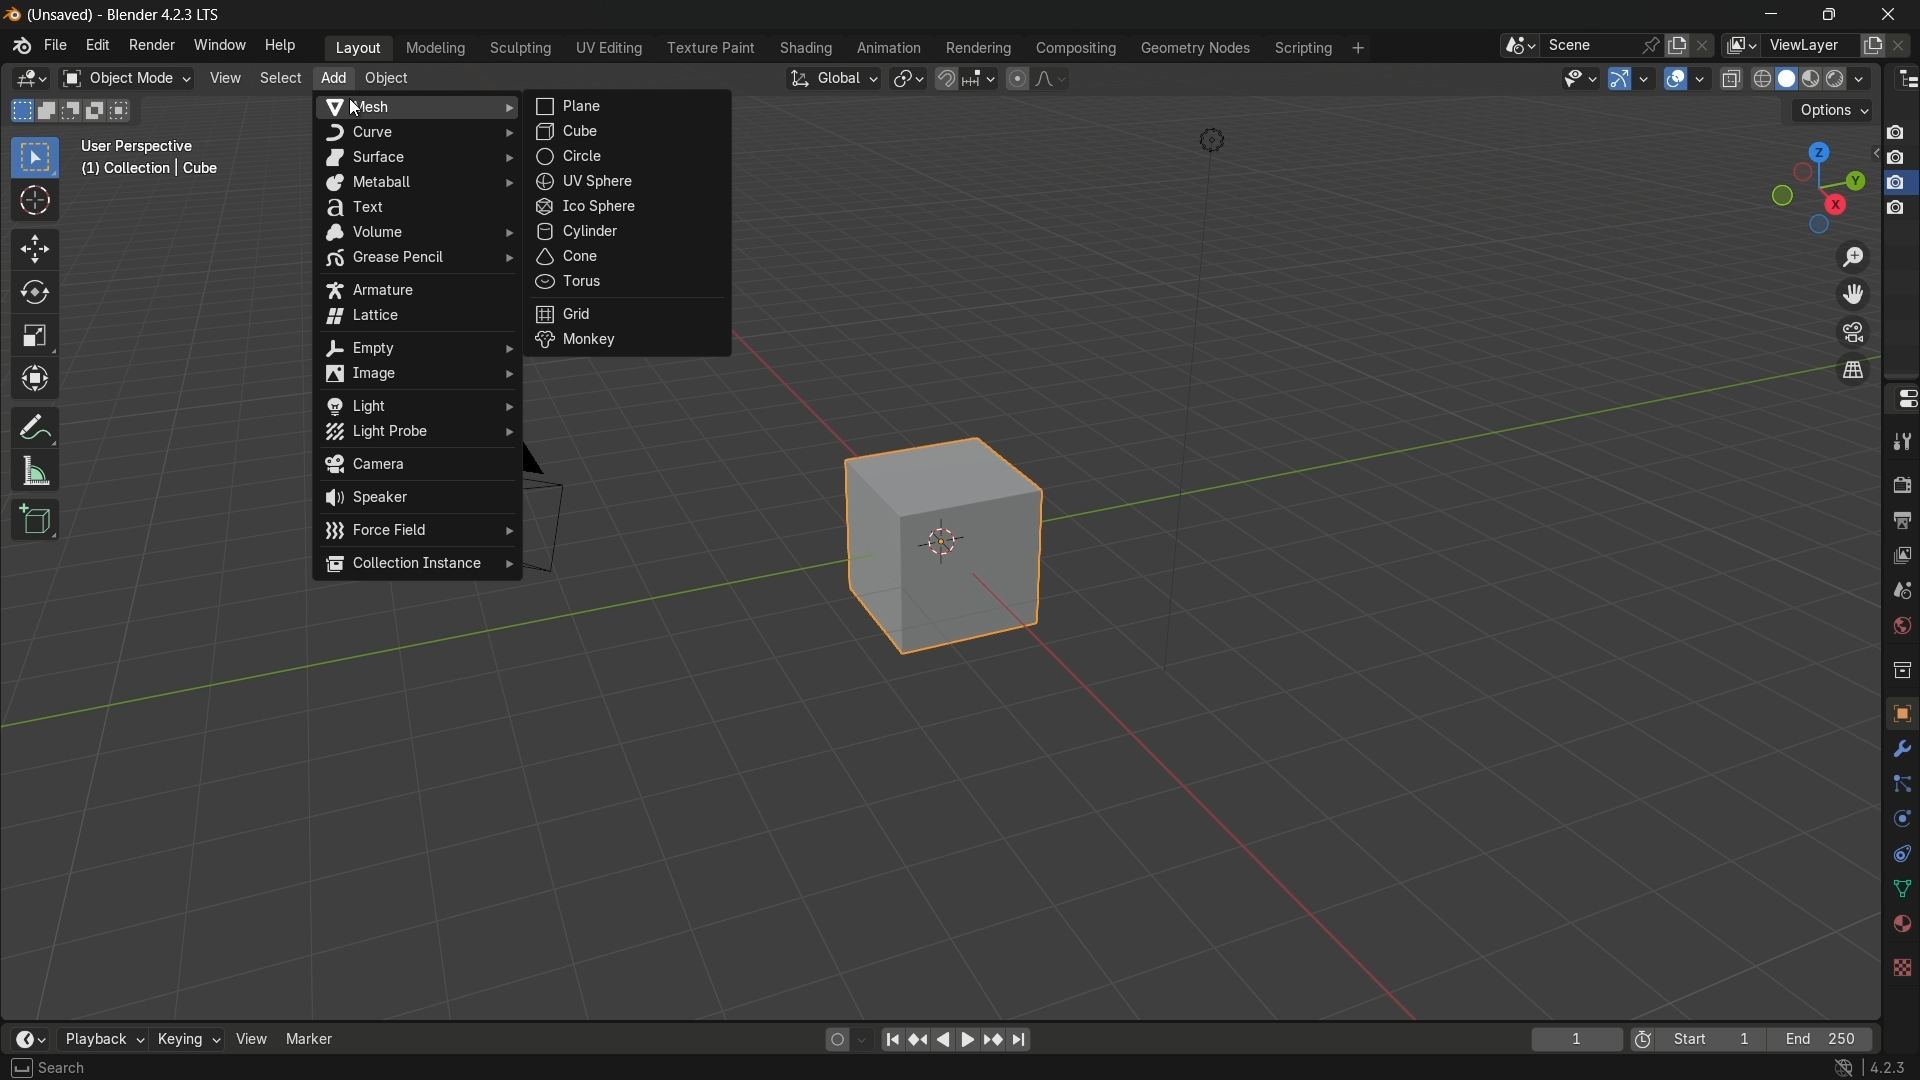  Describe the element at coordinates (1789, 79) in the screenshot. I see `solid` at that location.